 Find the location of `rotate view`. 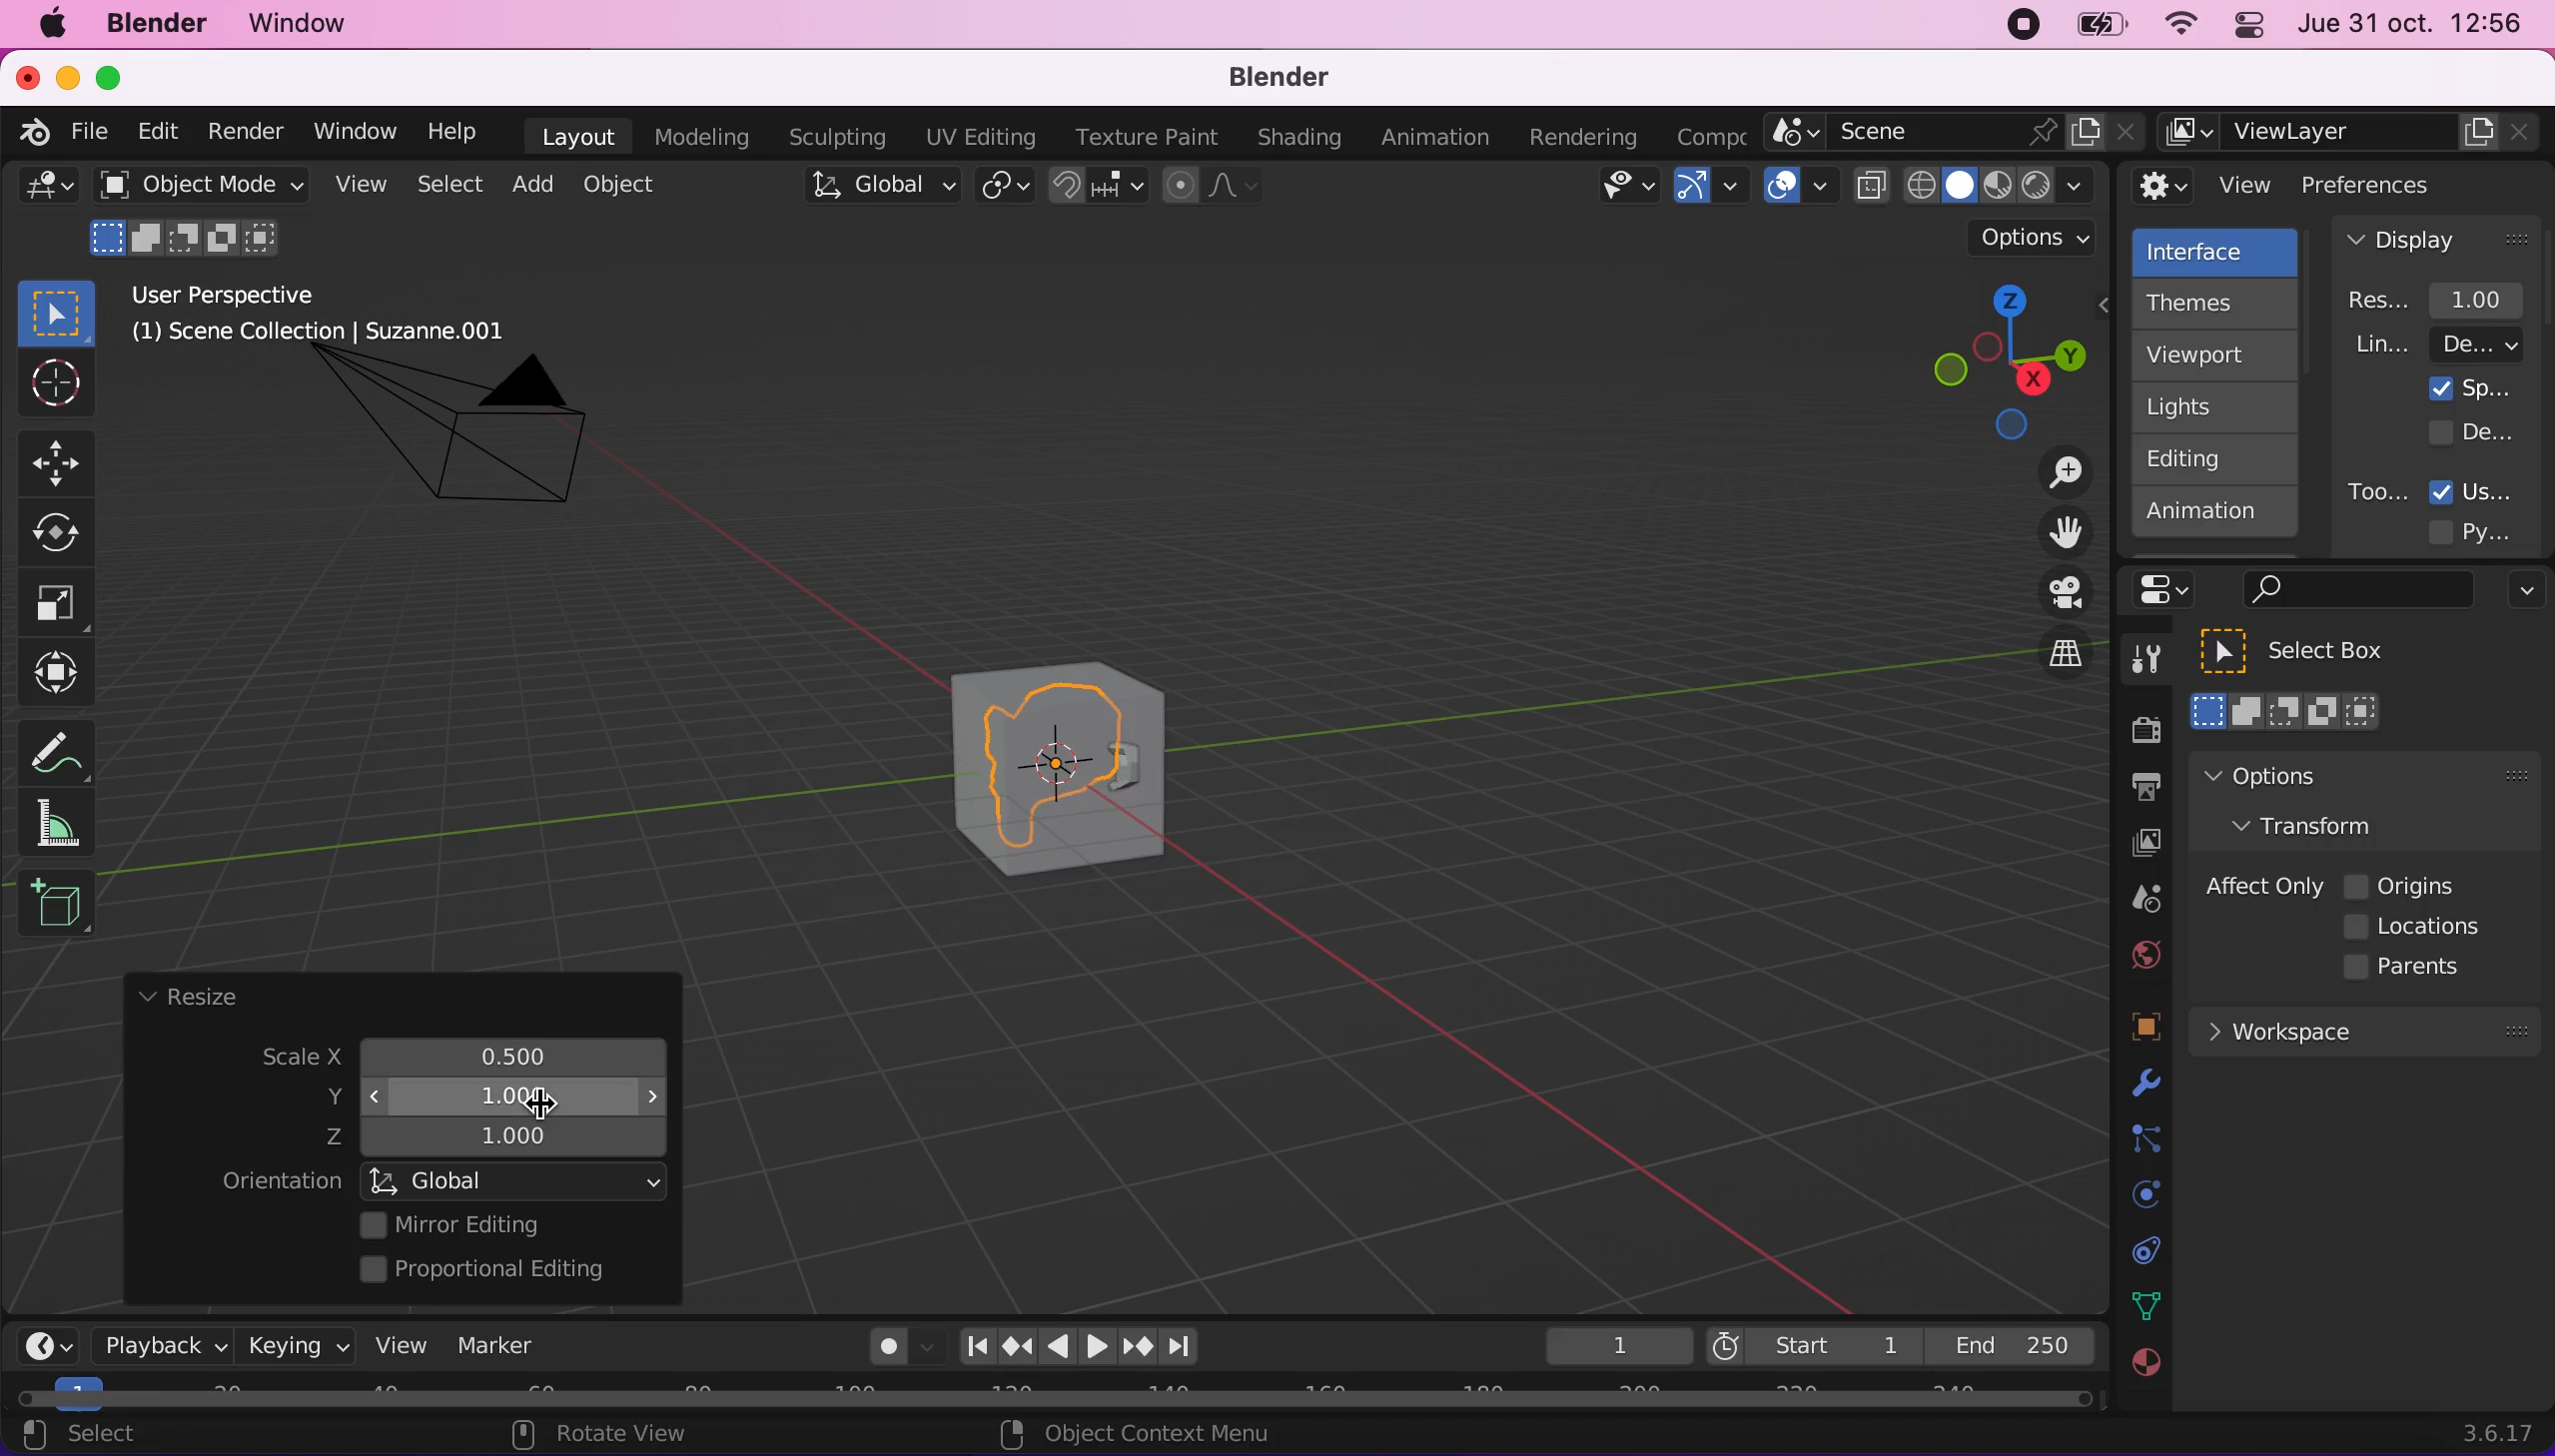

rotate view is located at coordinates (620, 1436).